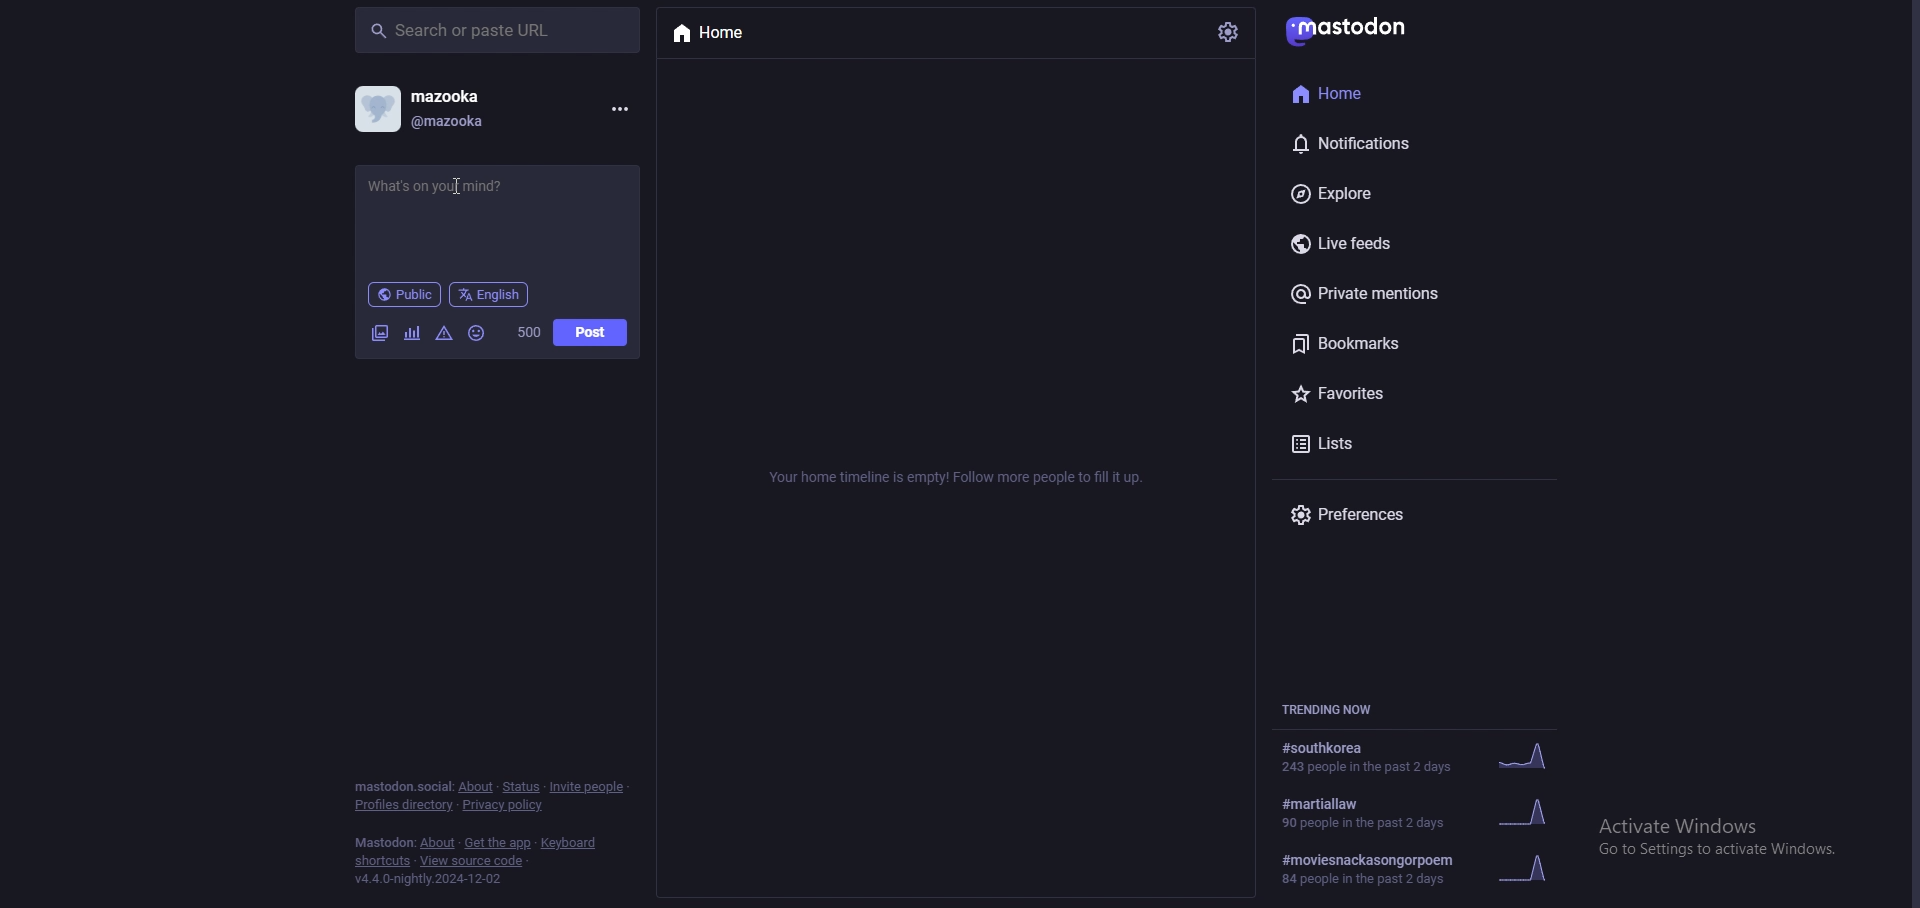 The width and height of the screenshot is (1920, 908). I want to click on trending, so click(1426, 755).